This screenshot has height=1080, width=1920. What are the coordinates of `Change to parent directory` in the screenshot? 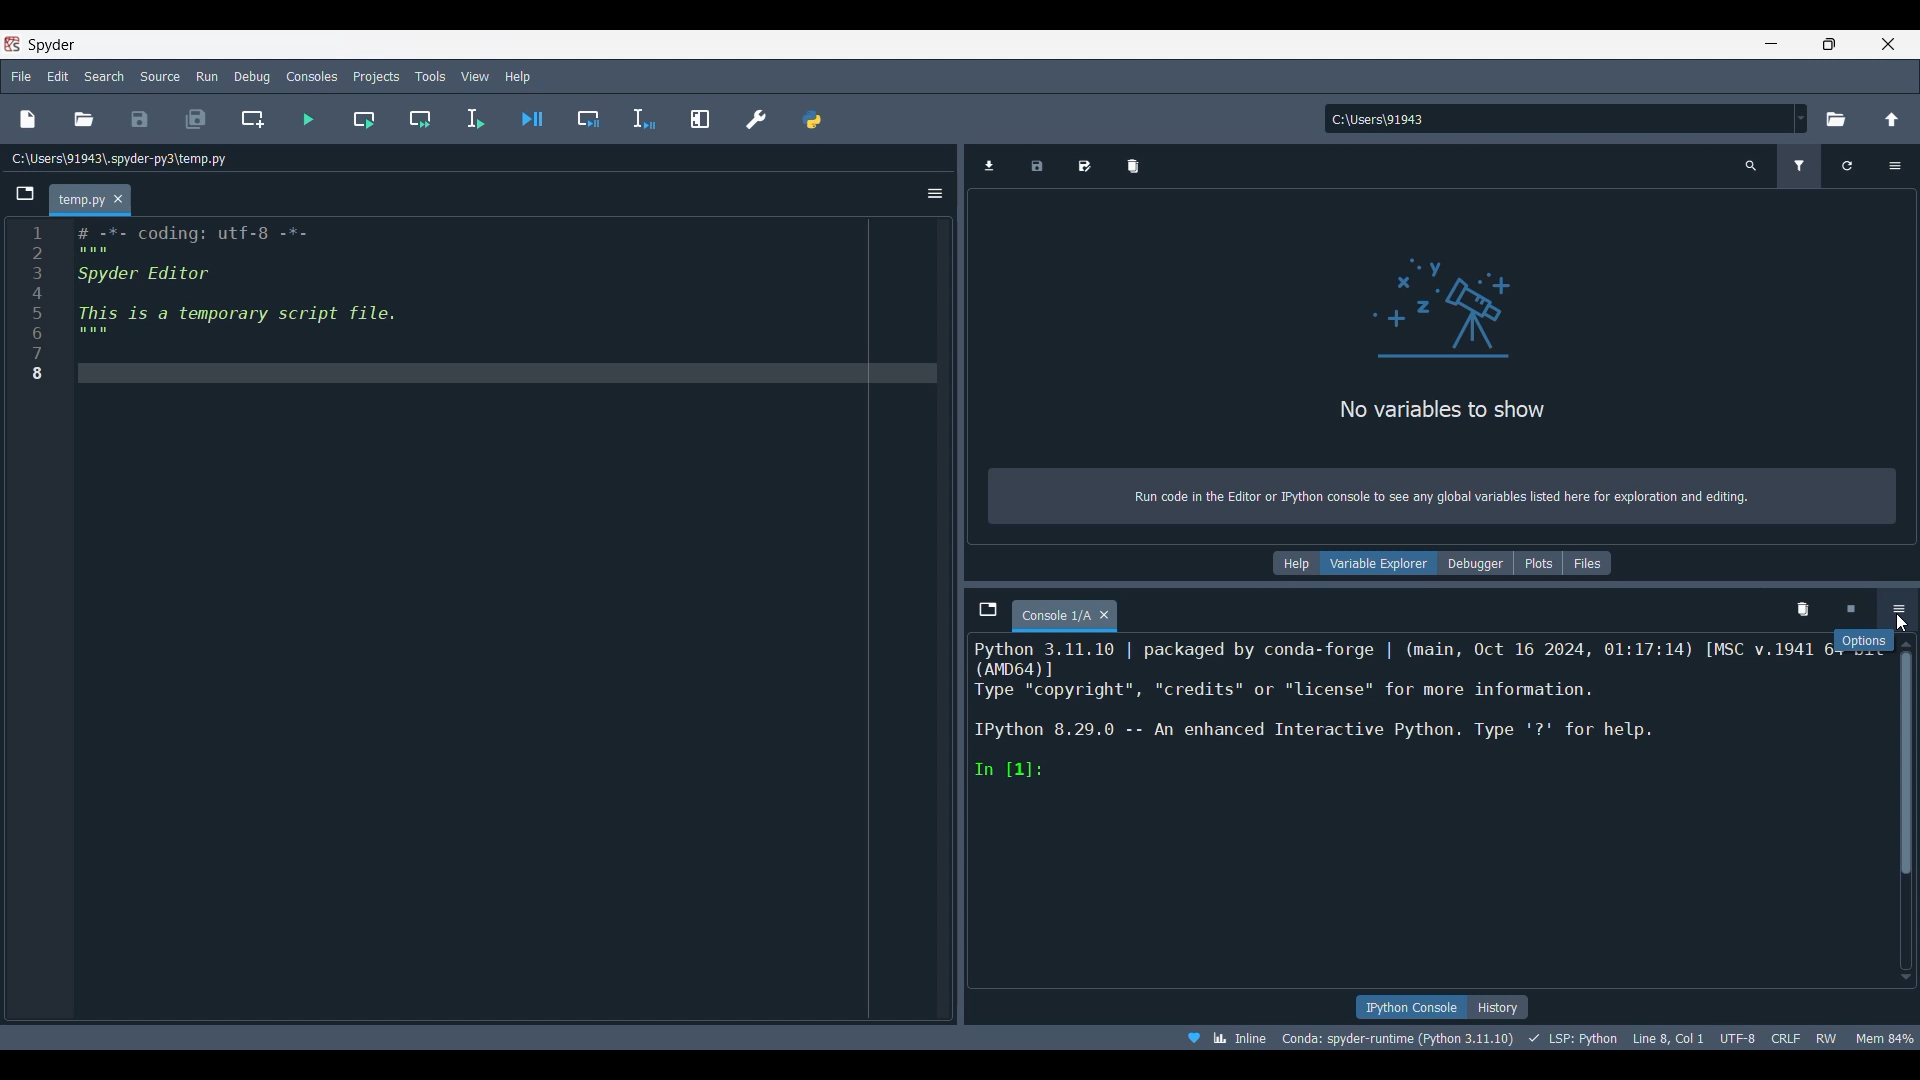 It's located at (1891, 119).